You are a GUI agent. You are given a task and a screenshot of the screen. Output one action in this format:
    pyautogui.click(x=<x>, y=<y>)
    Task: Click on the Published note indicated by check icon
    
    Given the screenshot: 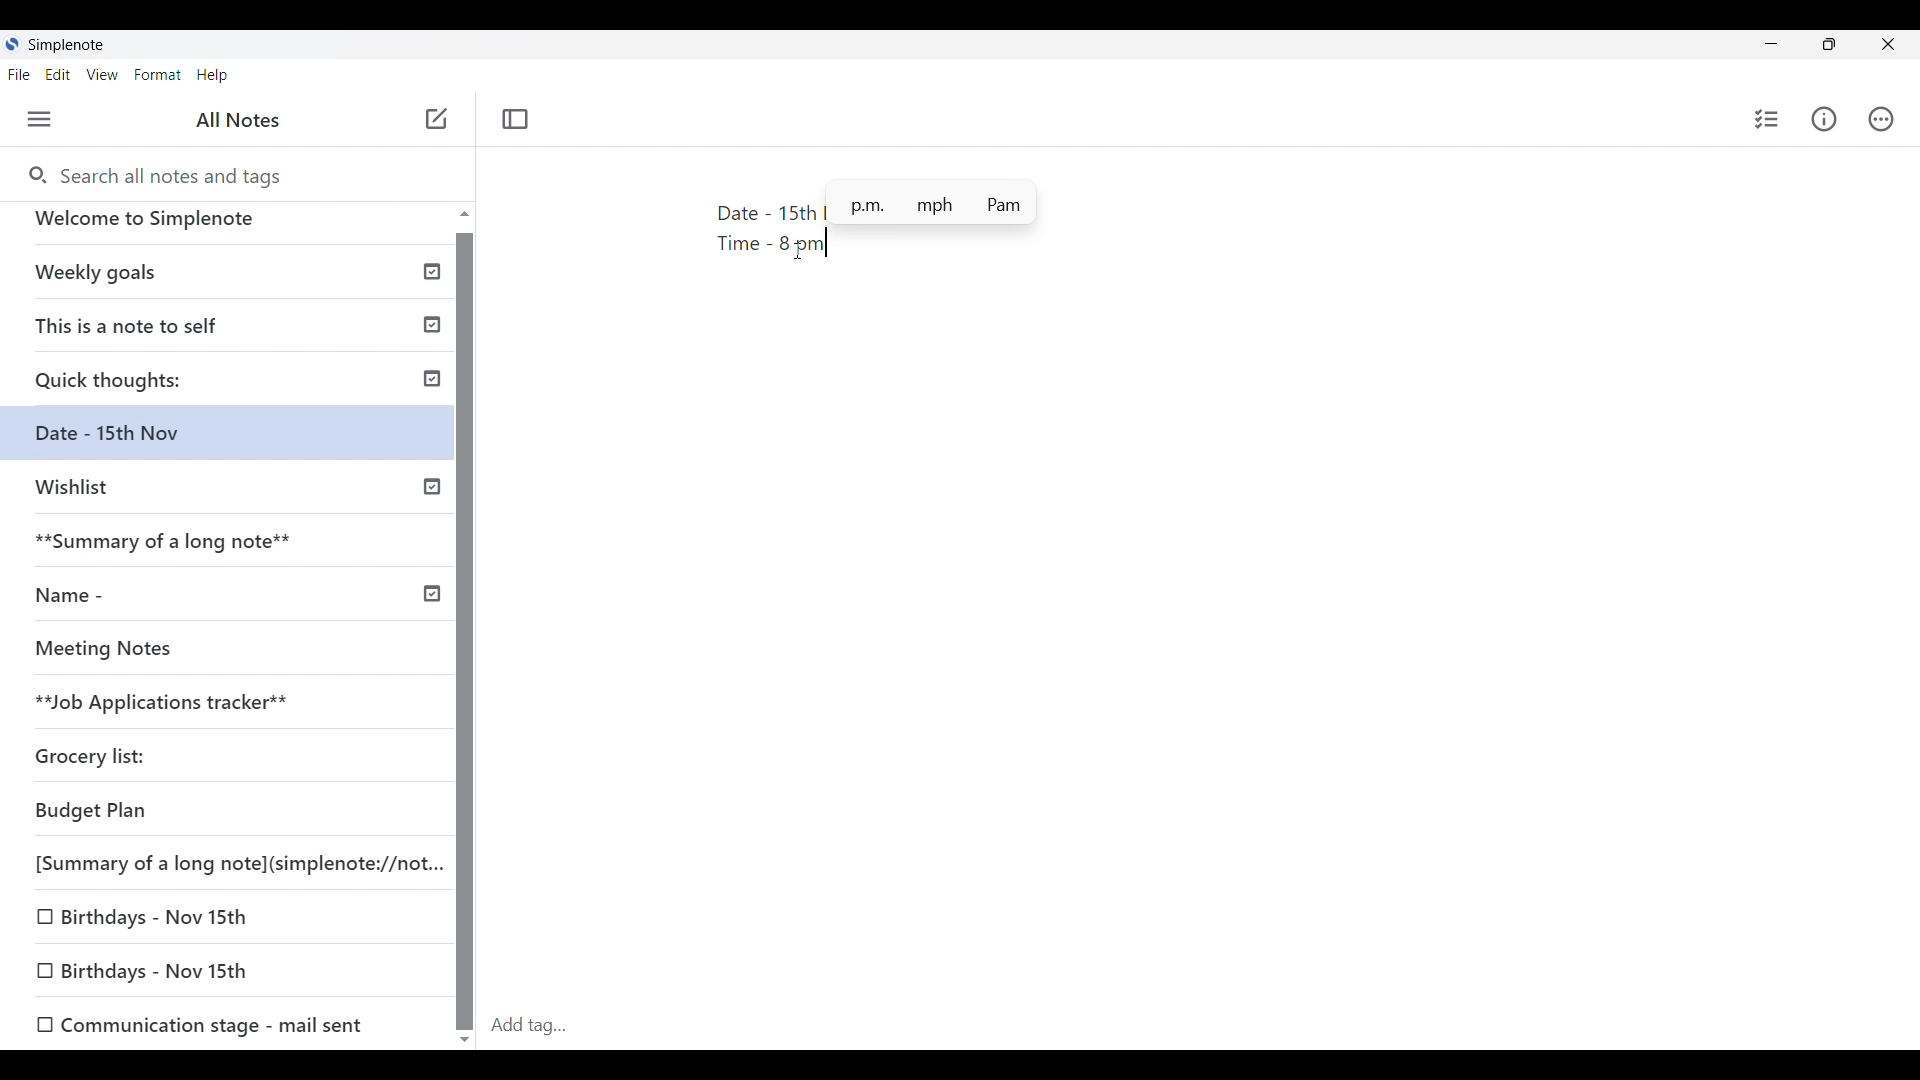 What is the action you would take?
    pyautogui.click(x=233, y=603)
    